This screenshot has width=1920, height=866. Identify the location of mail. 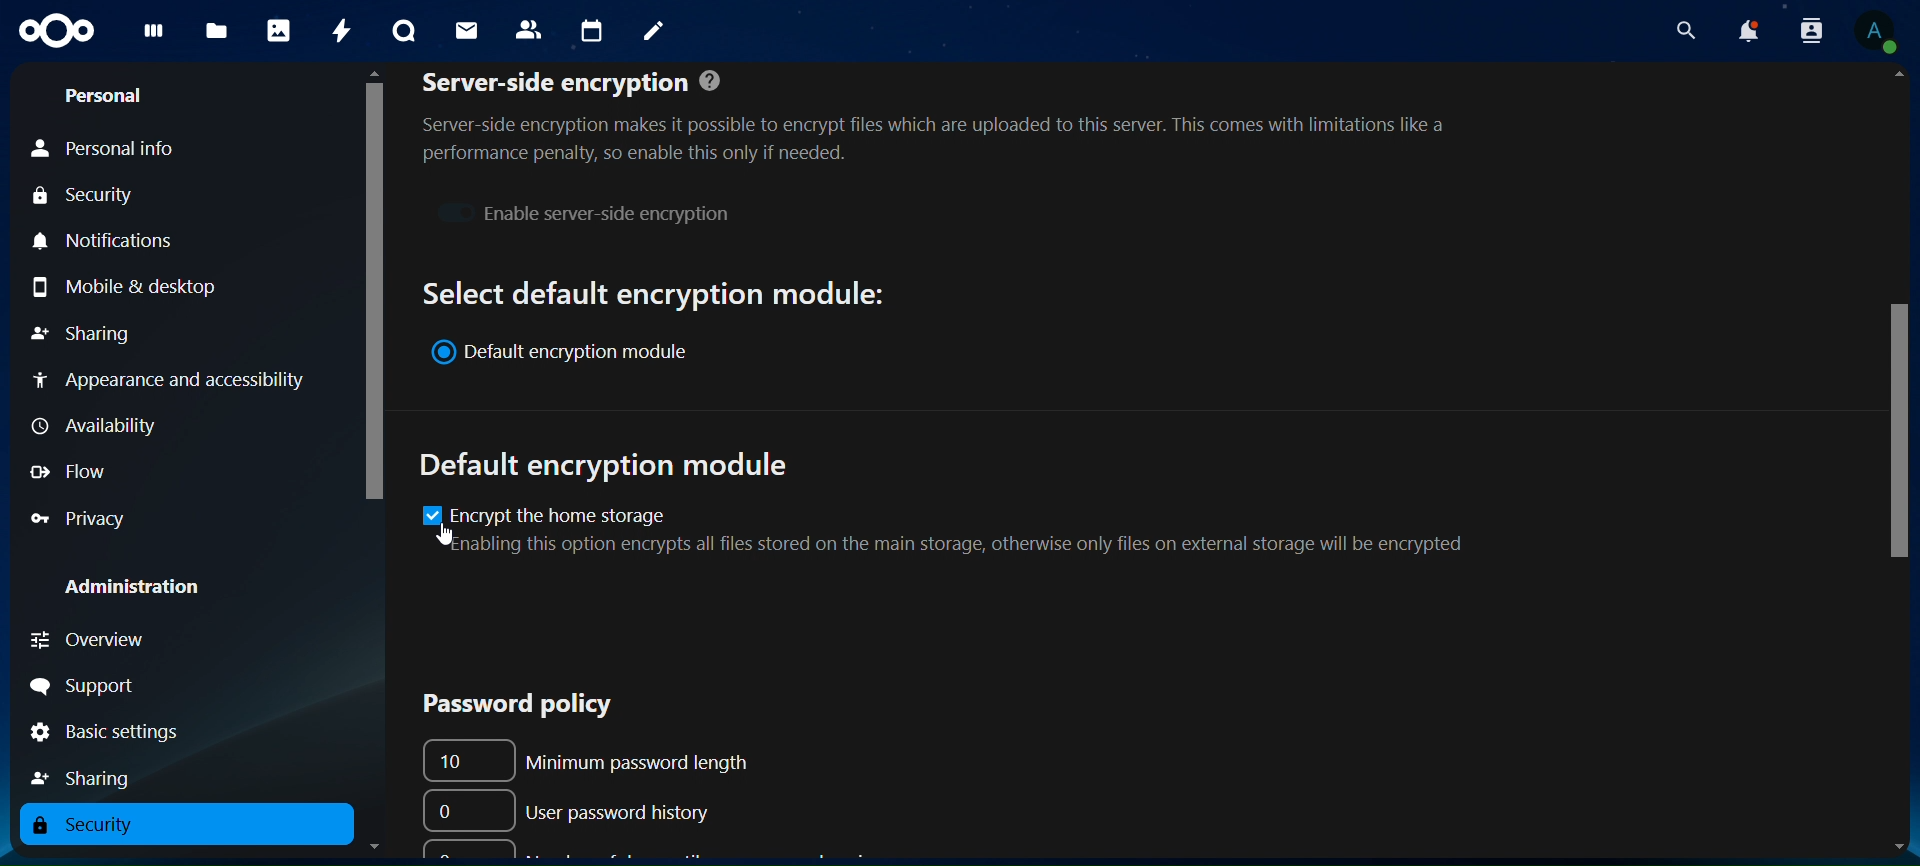
(466, 28).